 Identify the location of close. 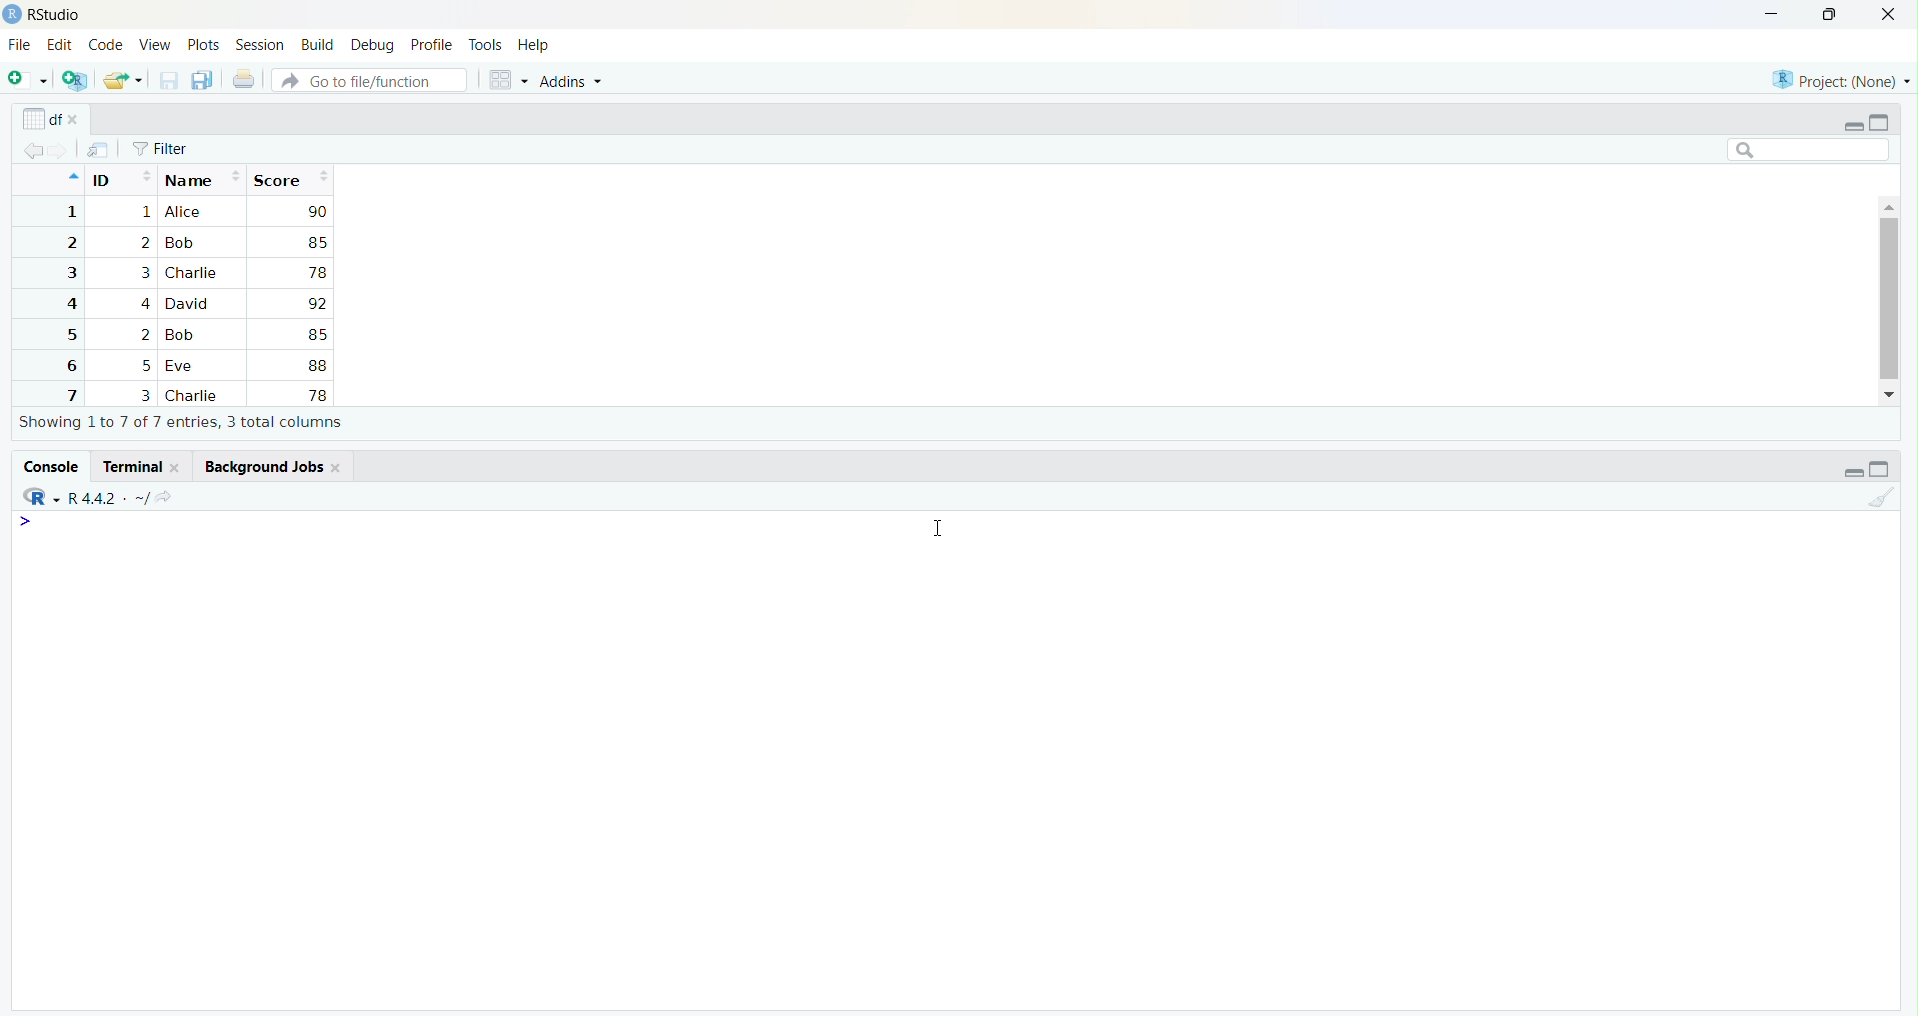
(338, 467).